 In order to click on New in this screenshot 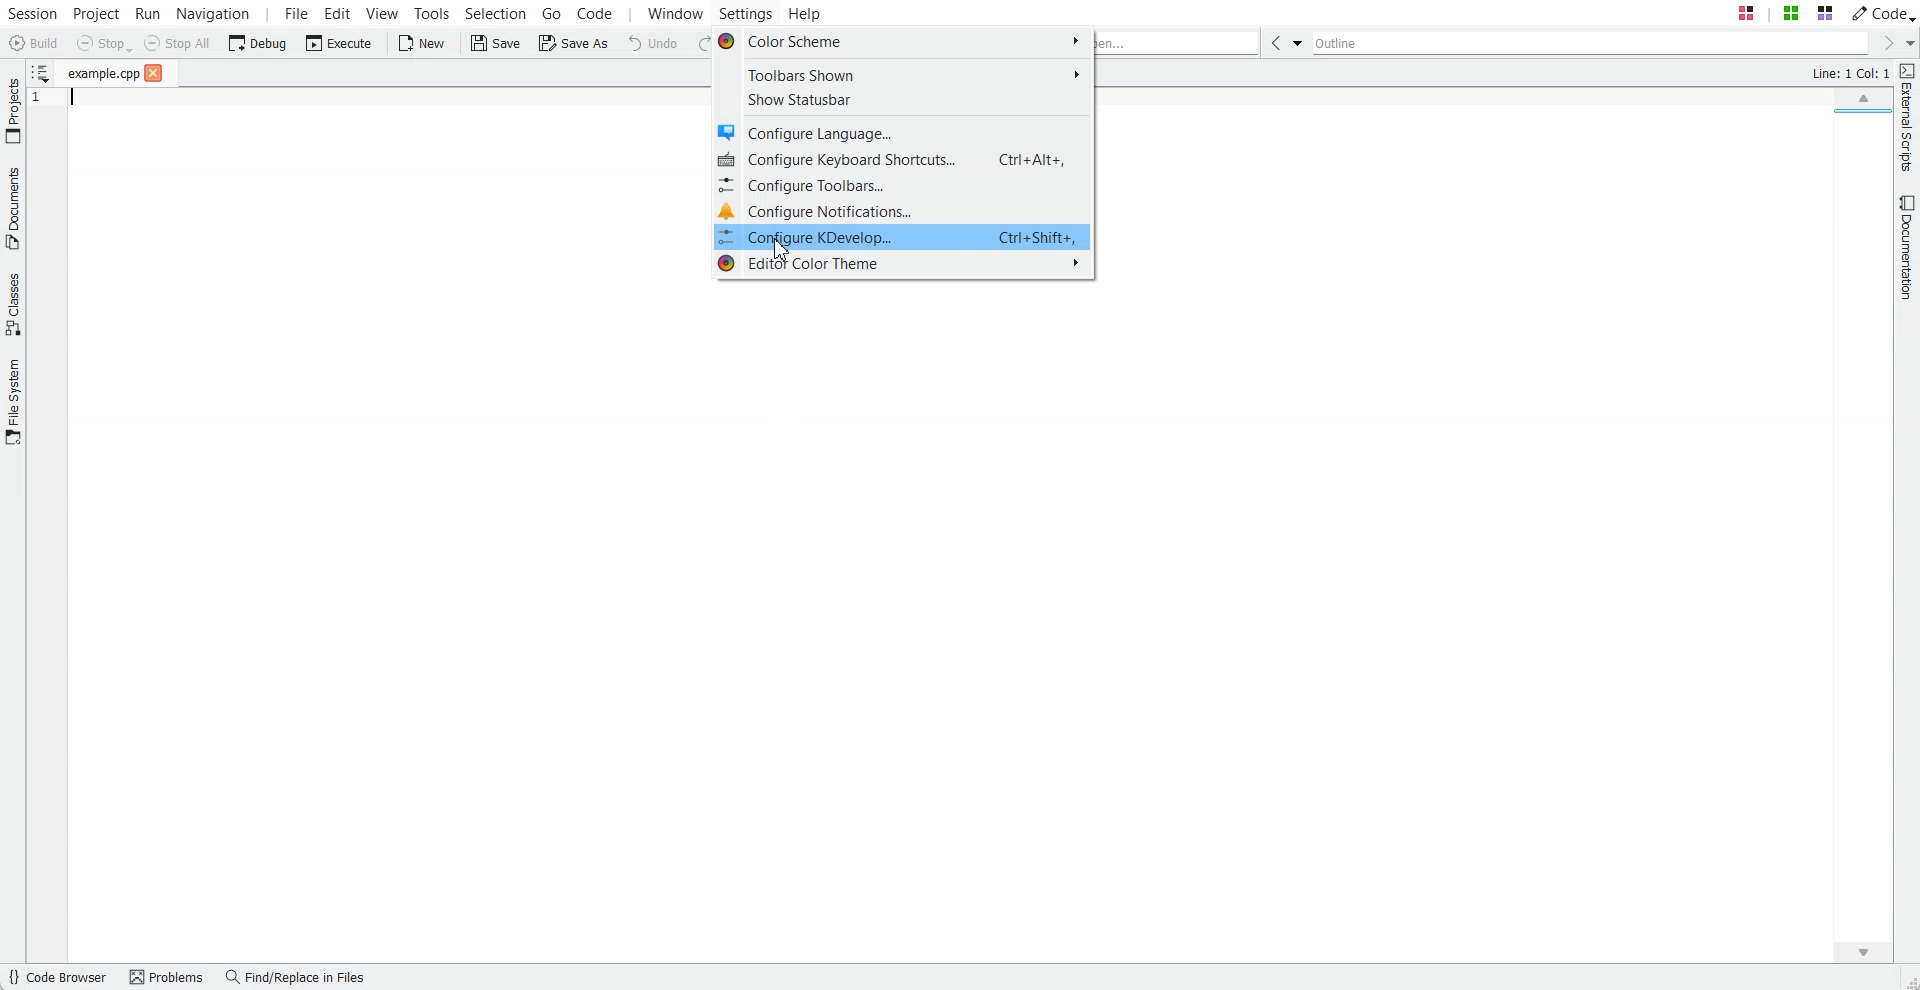, I will do `click(424, 44)`.